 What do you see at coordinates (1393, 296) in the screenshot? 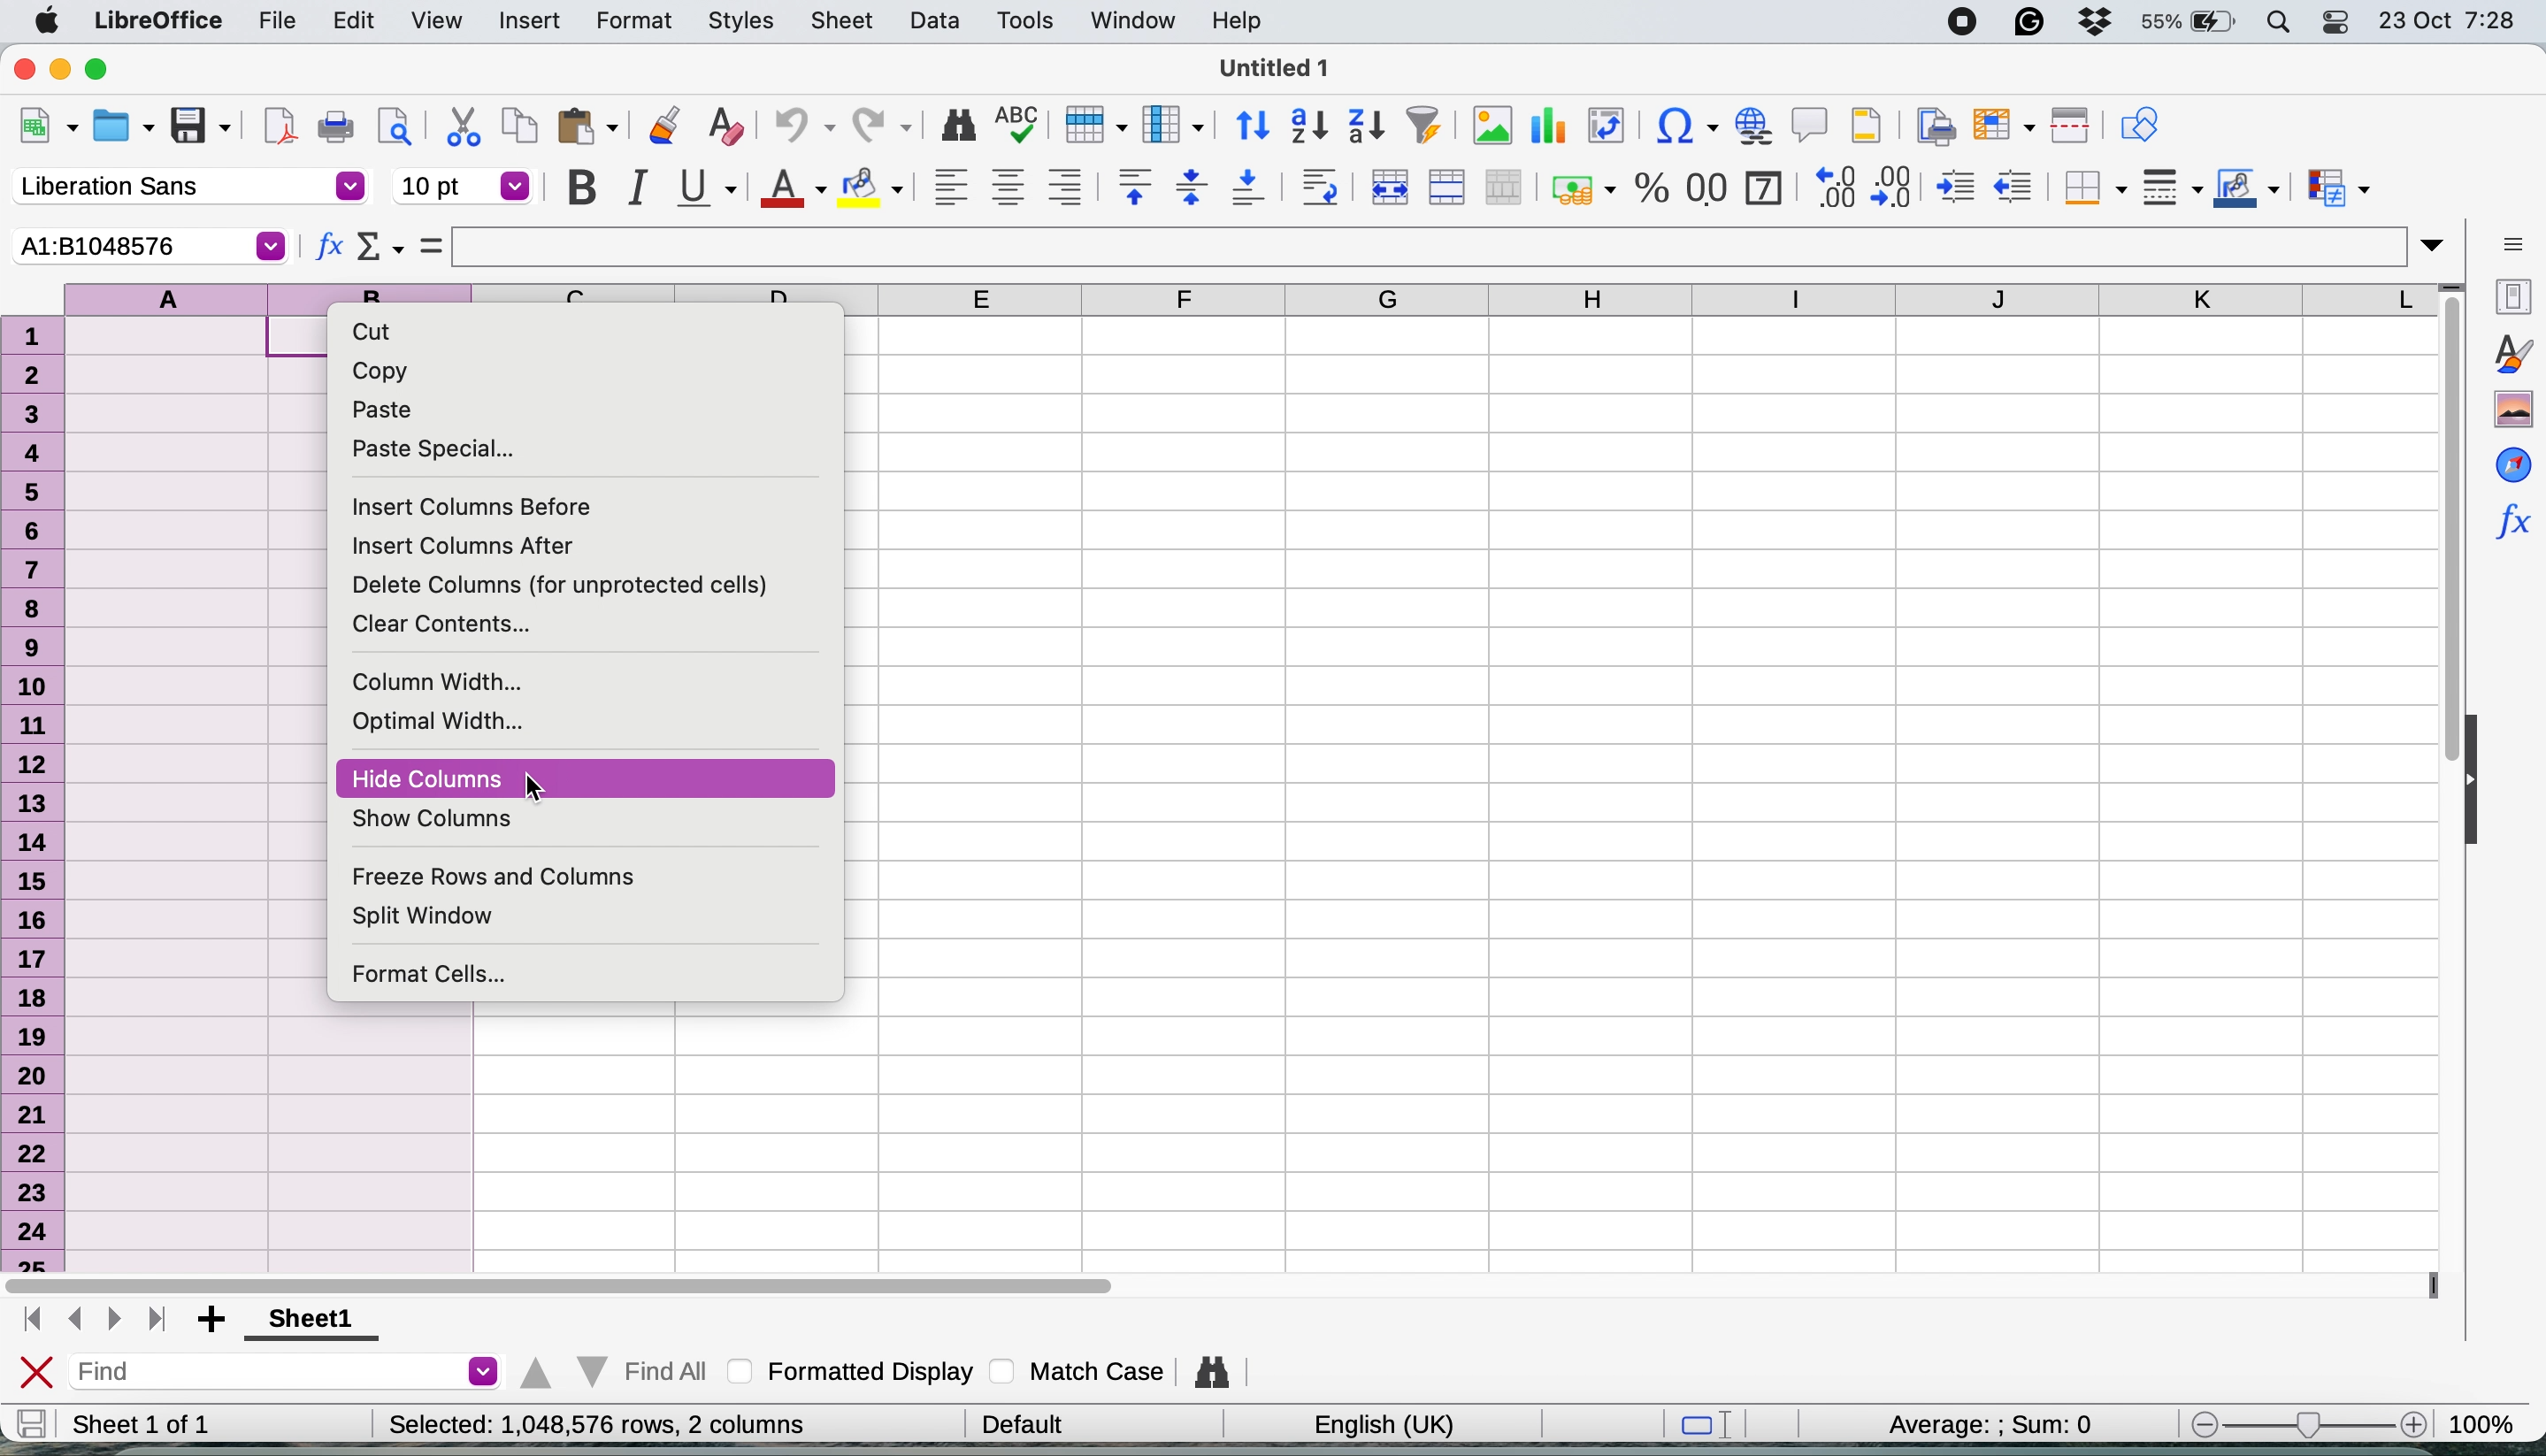
I see `columns` at bounding box center [1393, 296].